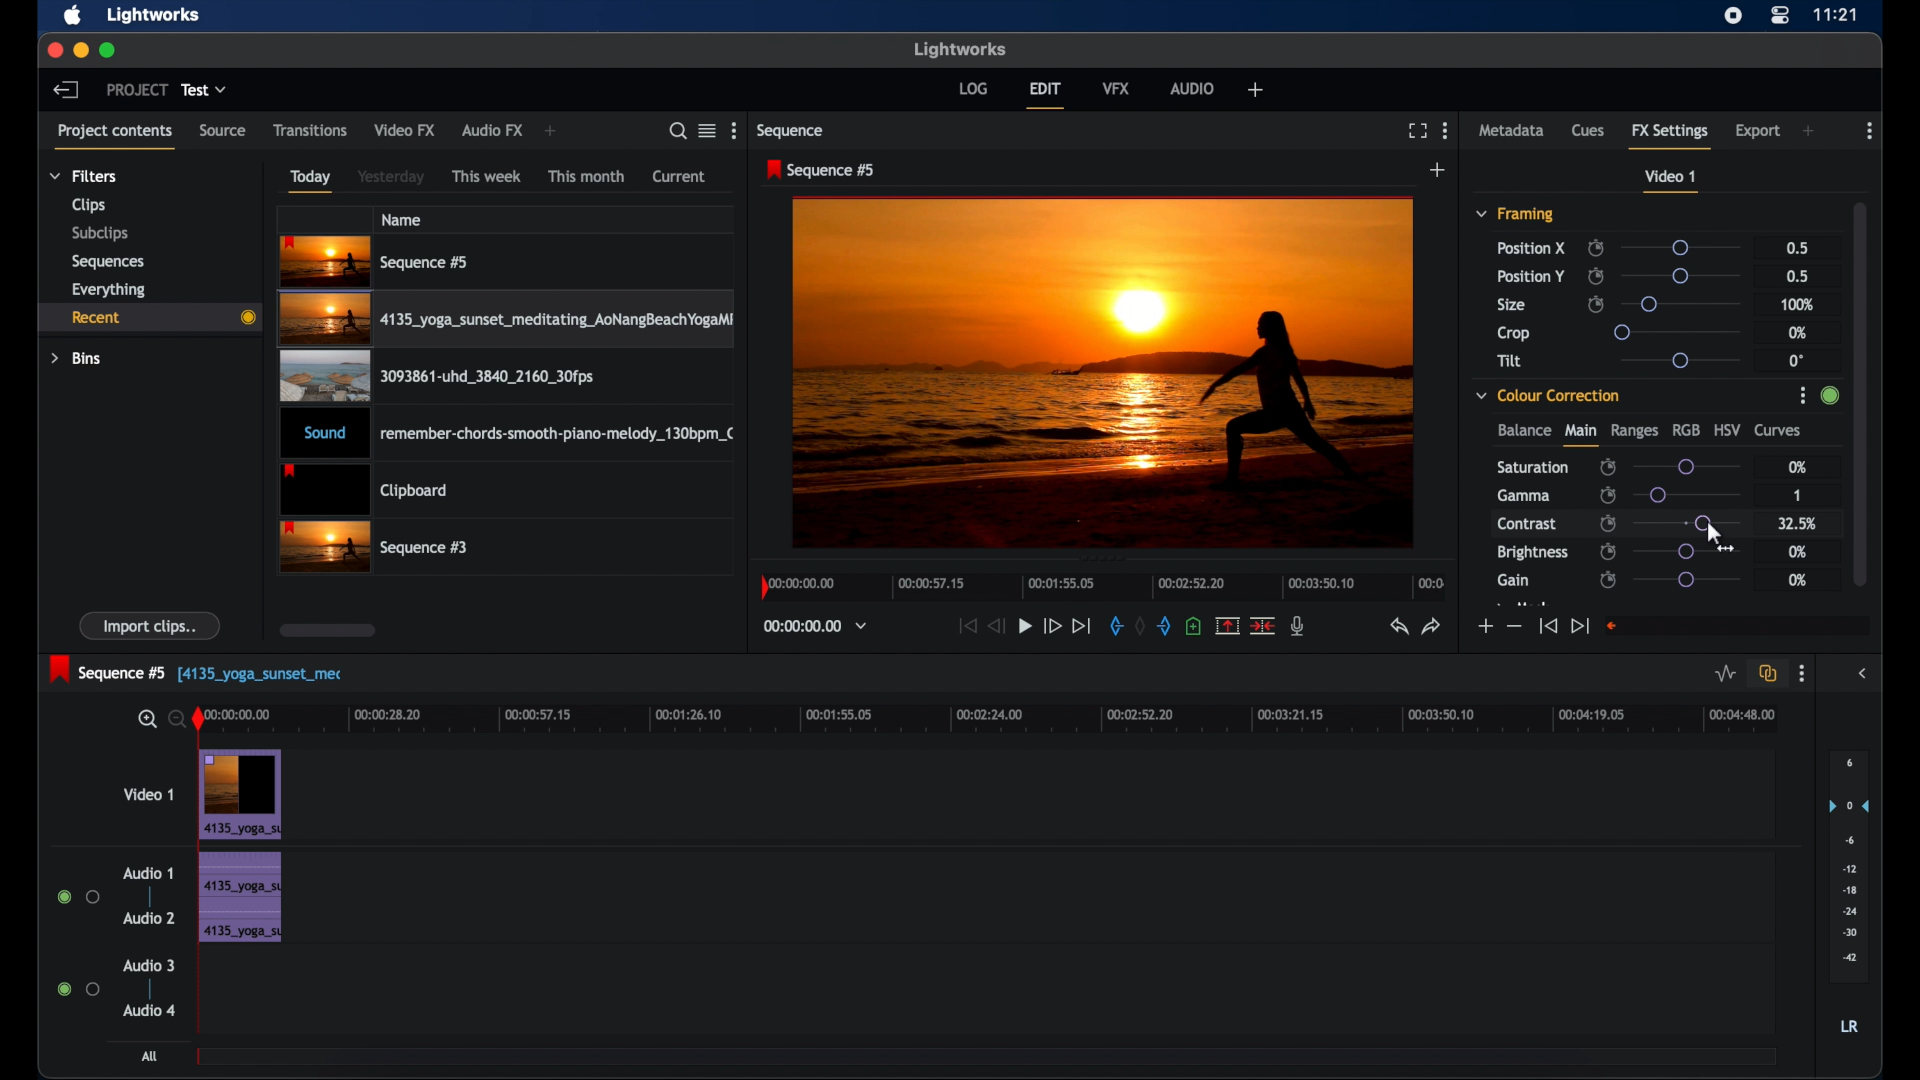 The image size is (1920, 1080). What do you see at coordinates (1514, 627) in the screenshot?
I see `decrement` at bounding box center [1514, 627].